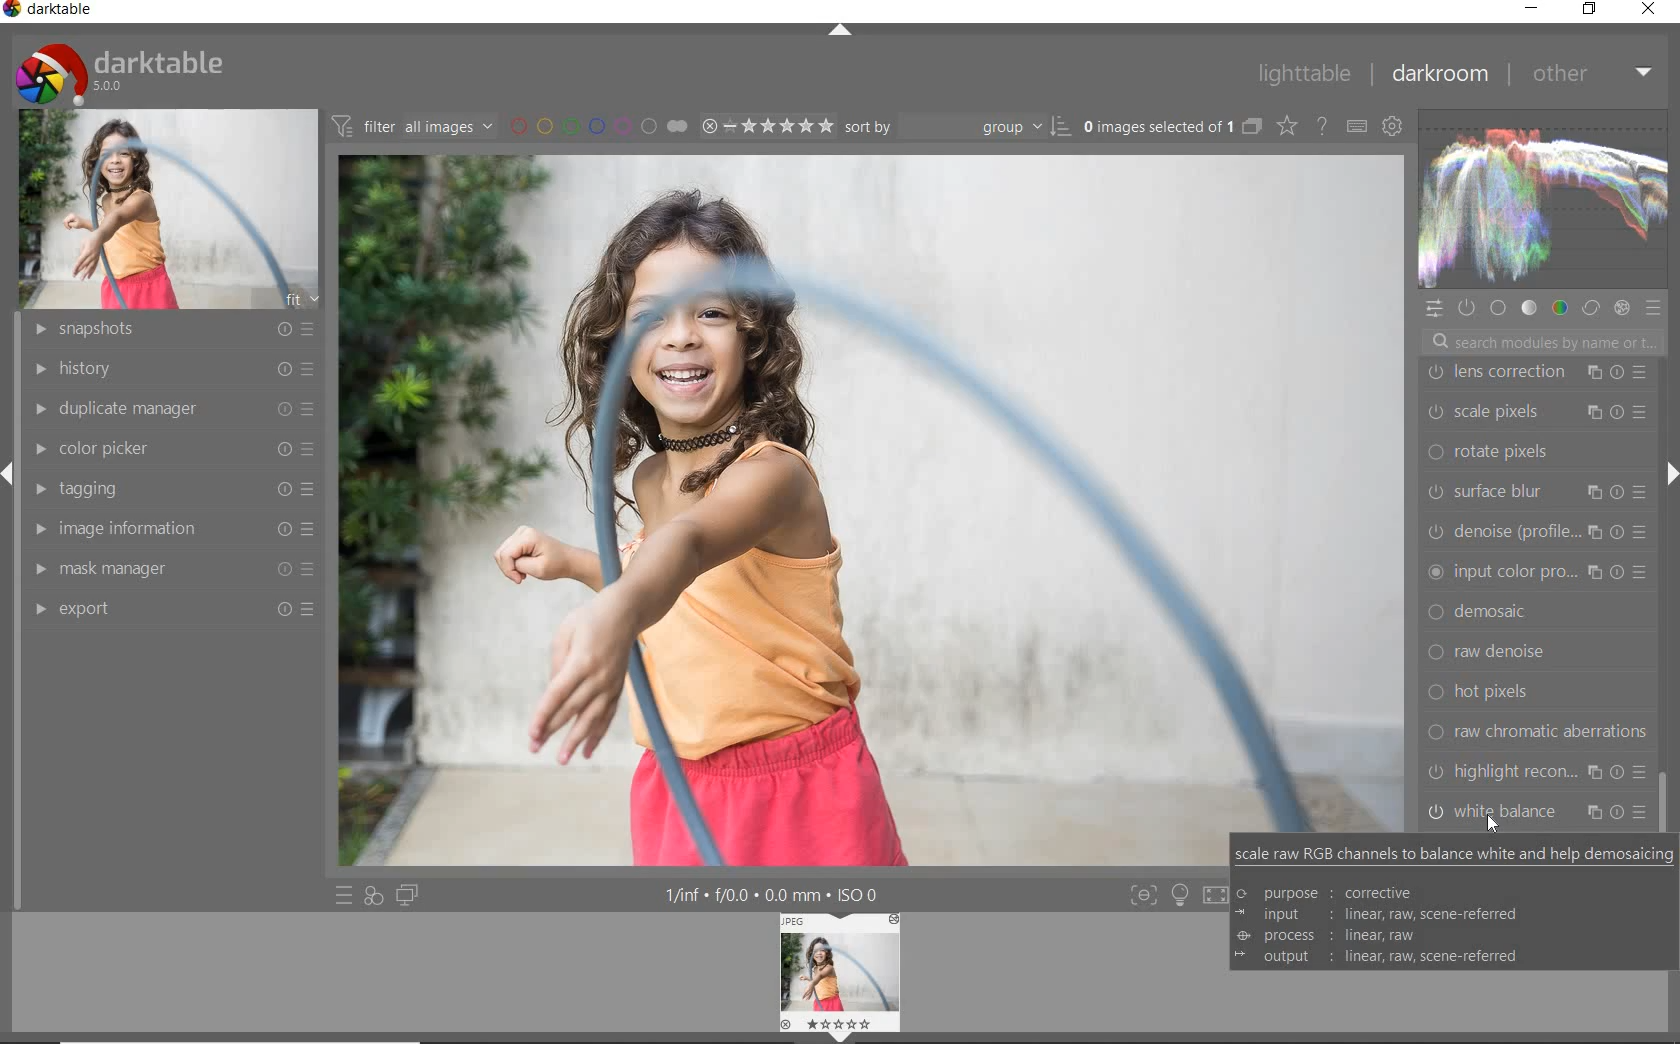  What do you see at coordinates (1536, 770) in the screenshot?
I see `toggle mode ` at bounding box center [1536, 770].